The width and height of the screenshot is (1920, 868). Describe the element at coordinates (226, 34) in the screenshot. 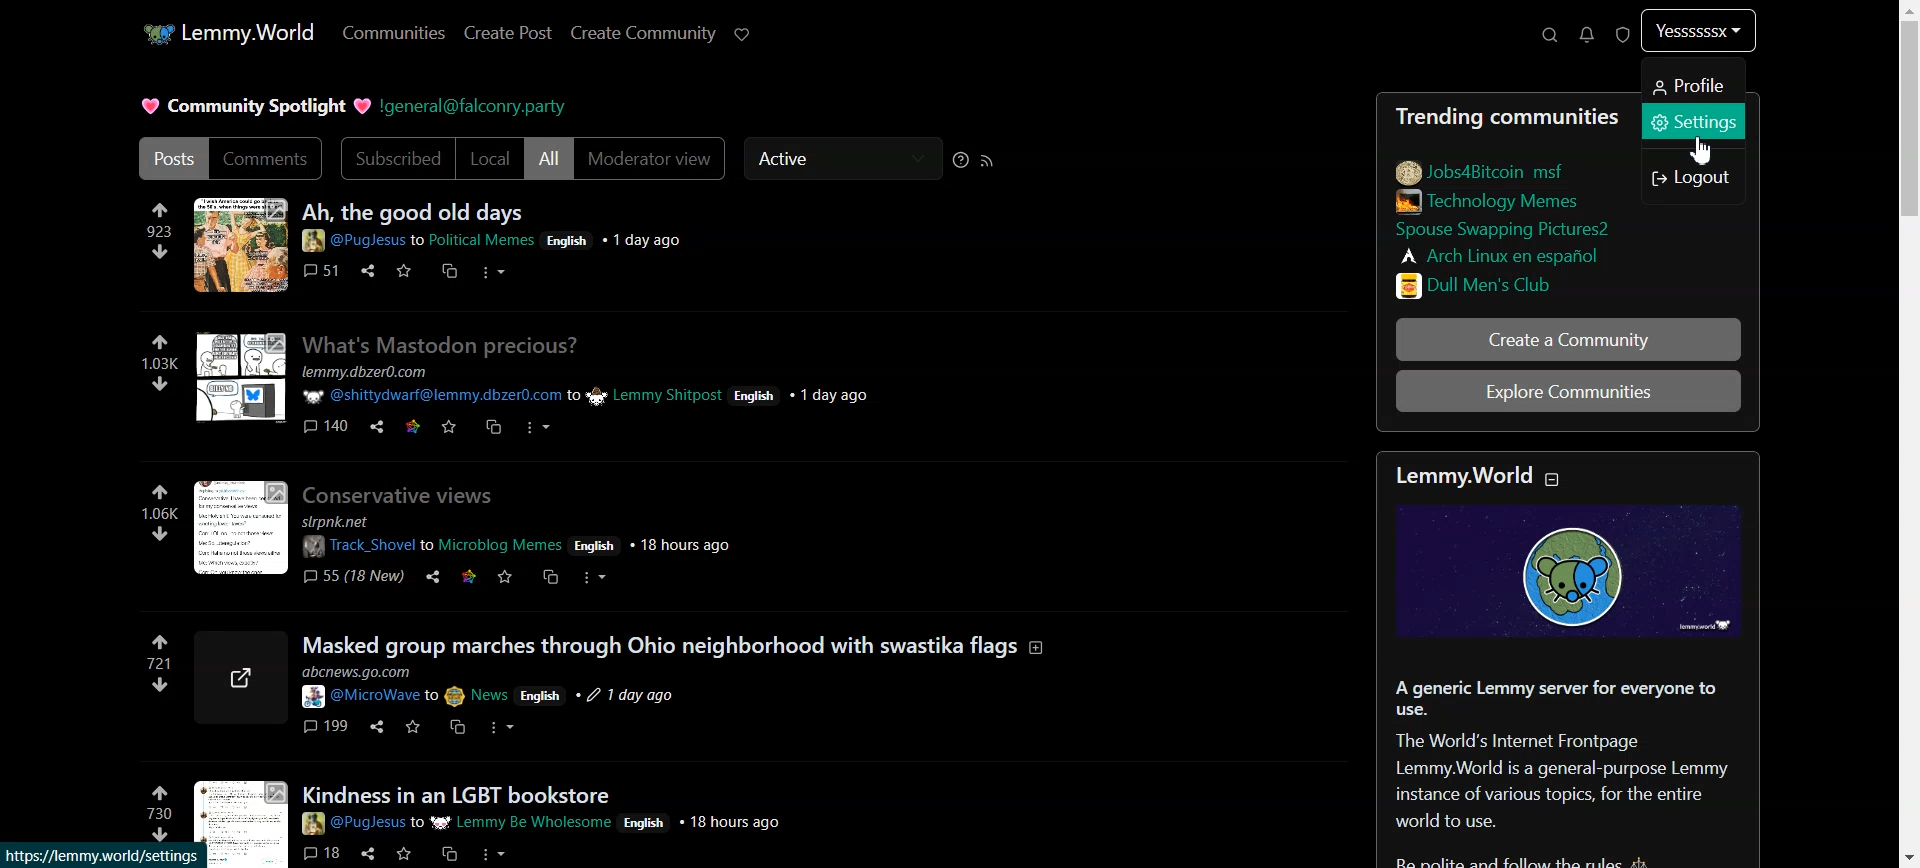

I see `Home page` at that location.